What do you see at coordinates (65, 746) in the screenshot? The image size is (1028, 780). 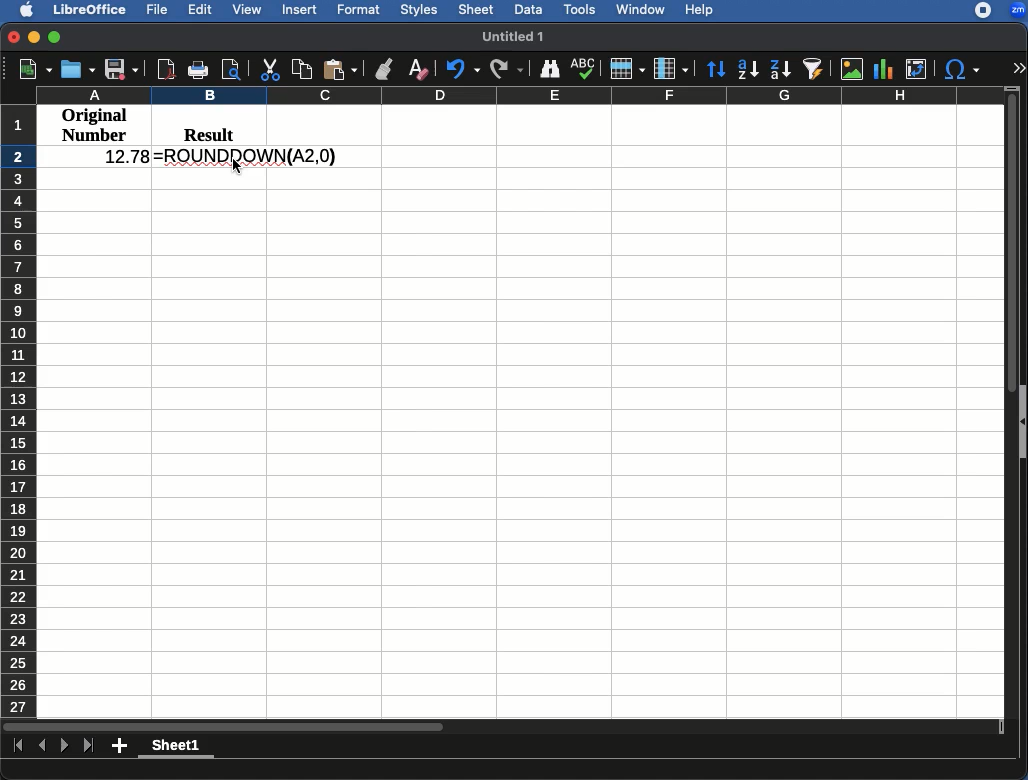 I see `Next page` at bounding box center [65, 746].